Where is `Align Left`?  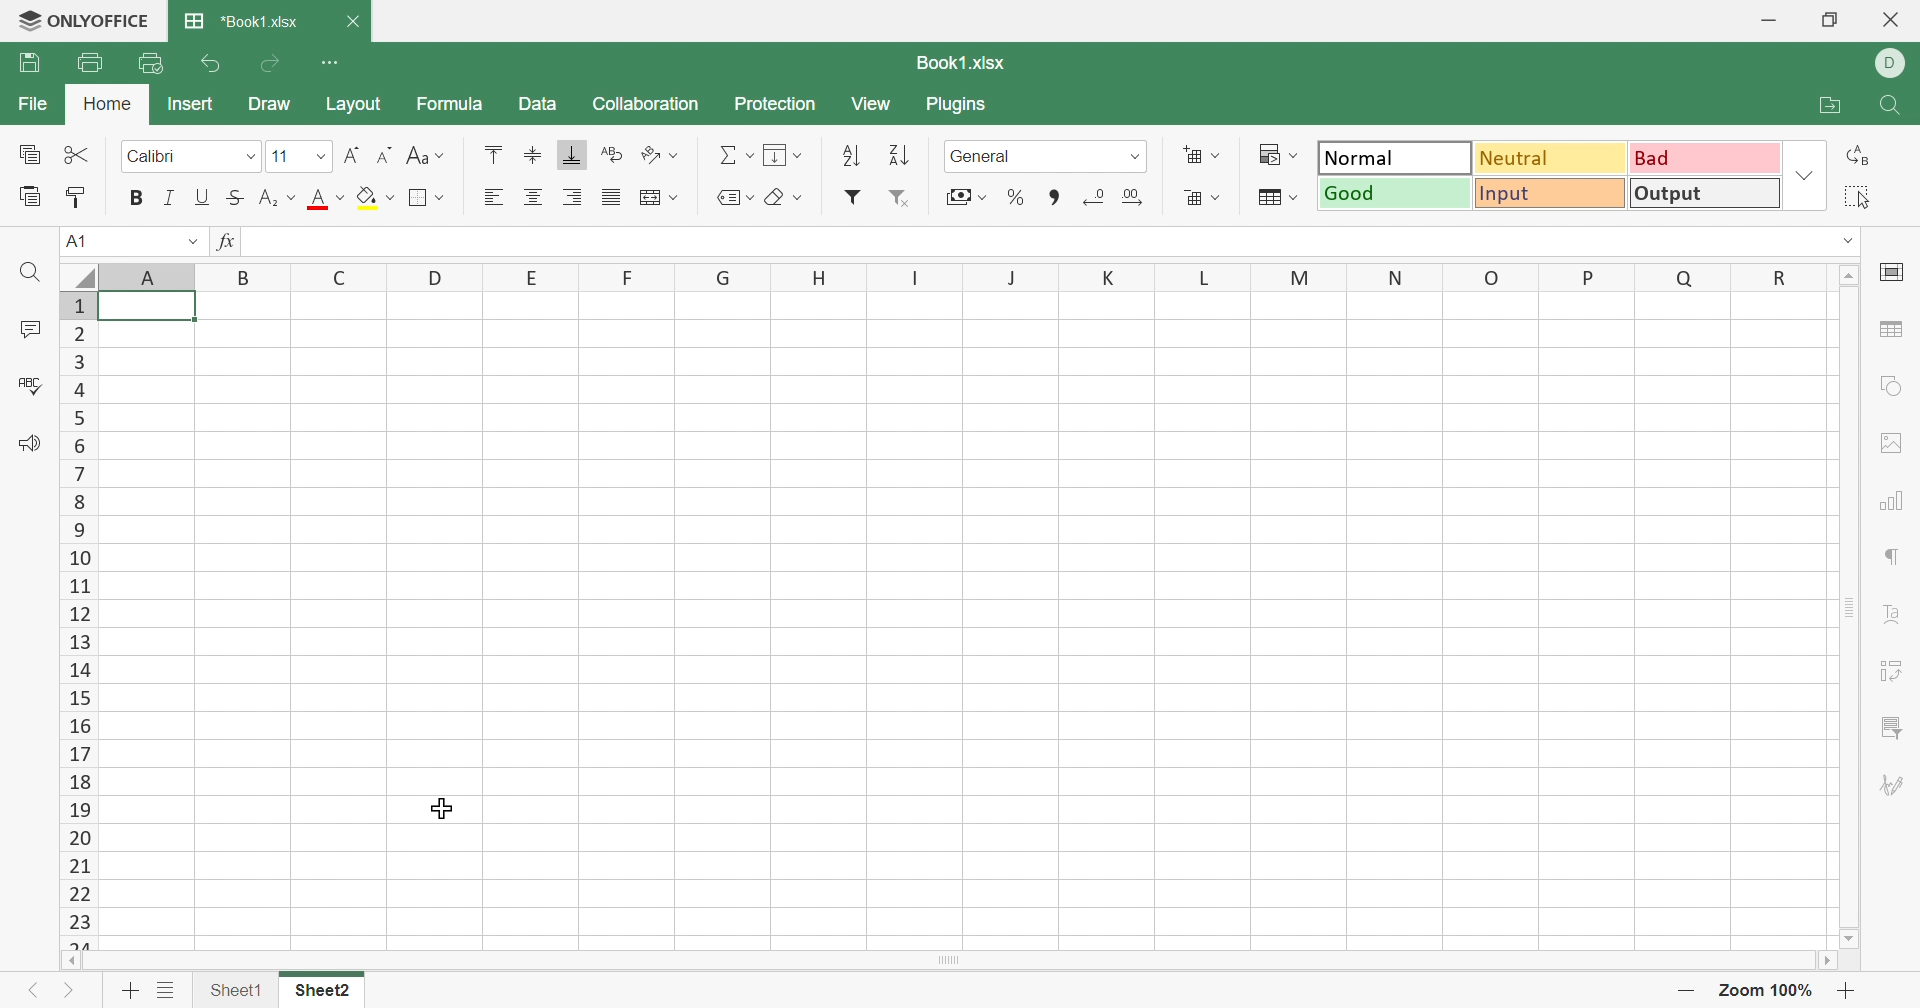
Align Left is located at coordinates (495, 198).